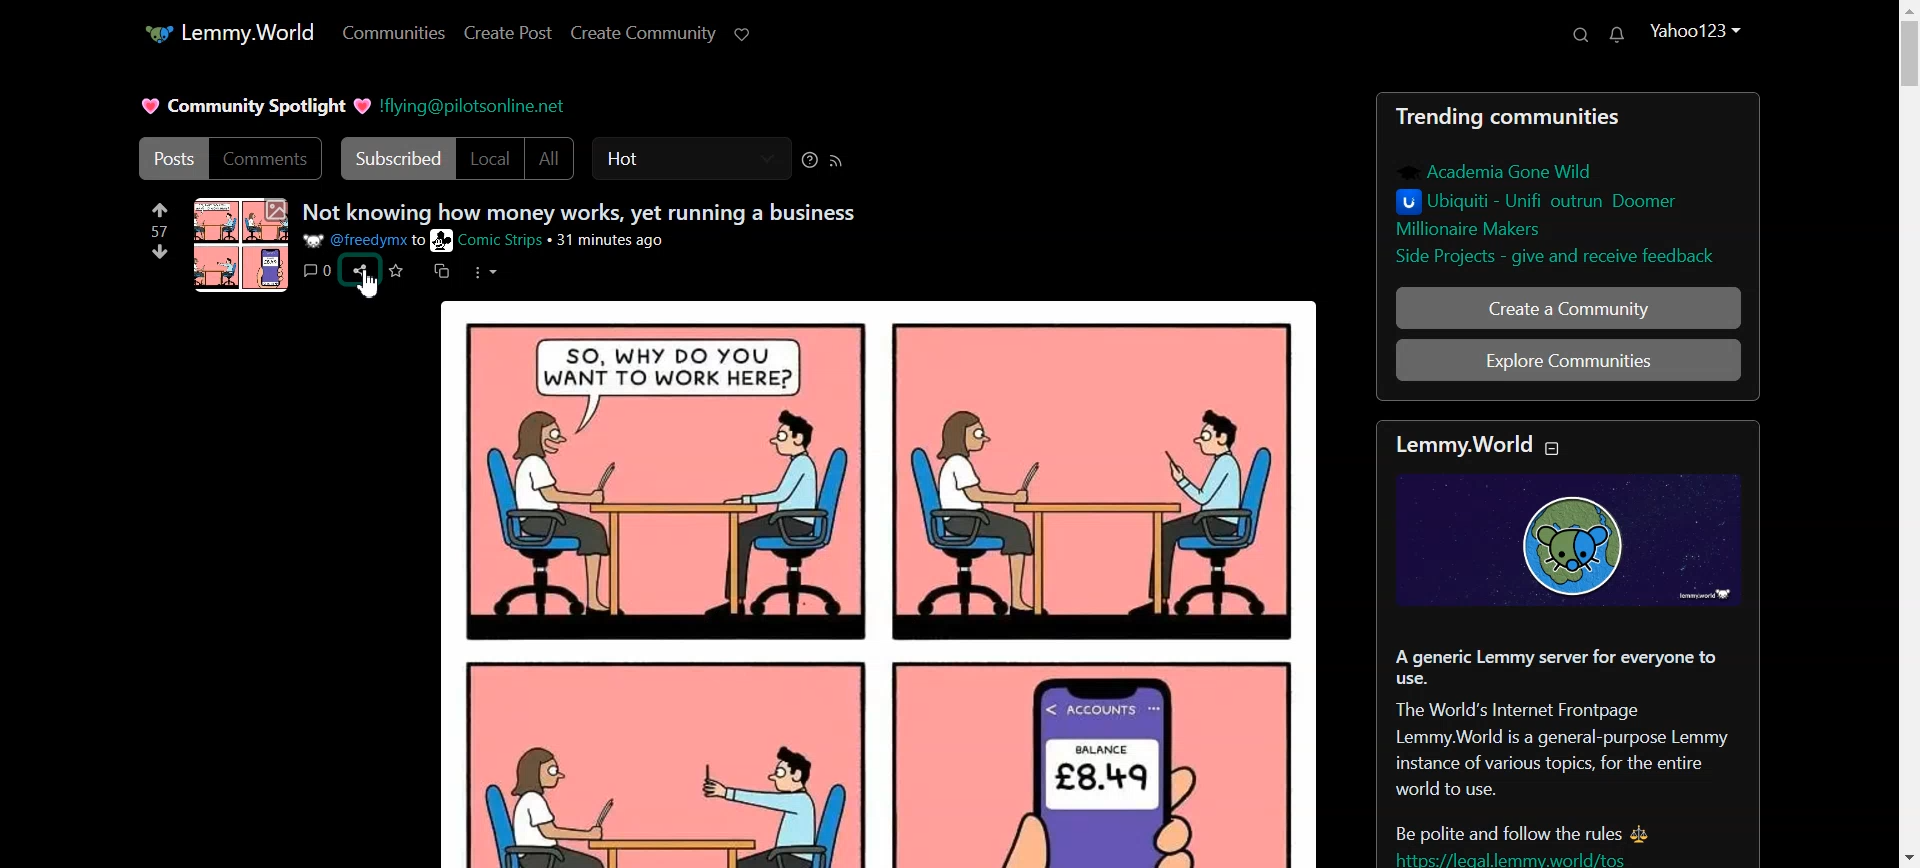  Describe the element at coordinates (397, 270) in the screenshot. I see `Save` at that location.